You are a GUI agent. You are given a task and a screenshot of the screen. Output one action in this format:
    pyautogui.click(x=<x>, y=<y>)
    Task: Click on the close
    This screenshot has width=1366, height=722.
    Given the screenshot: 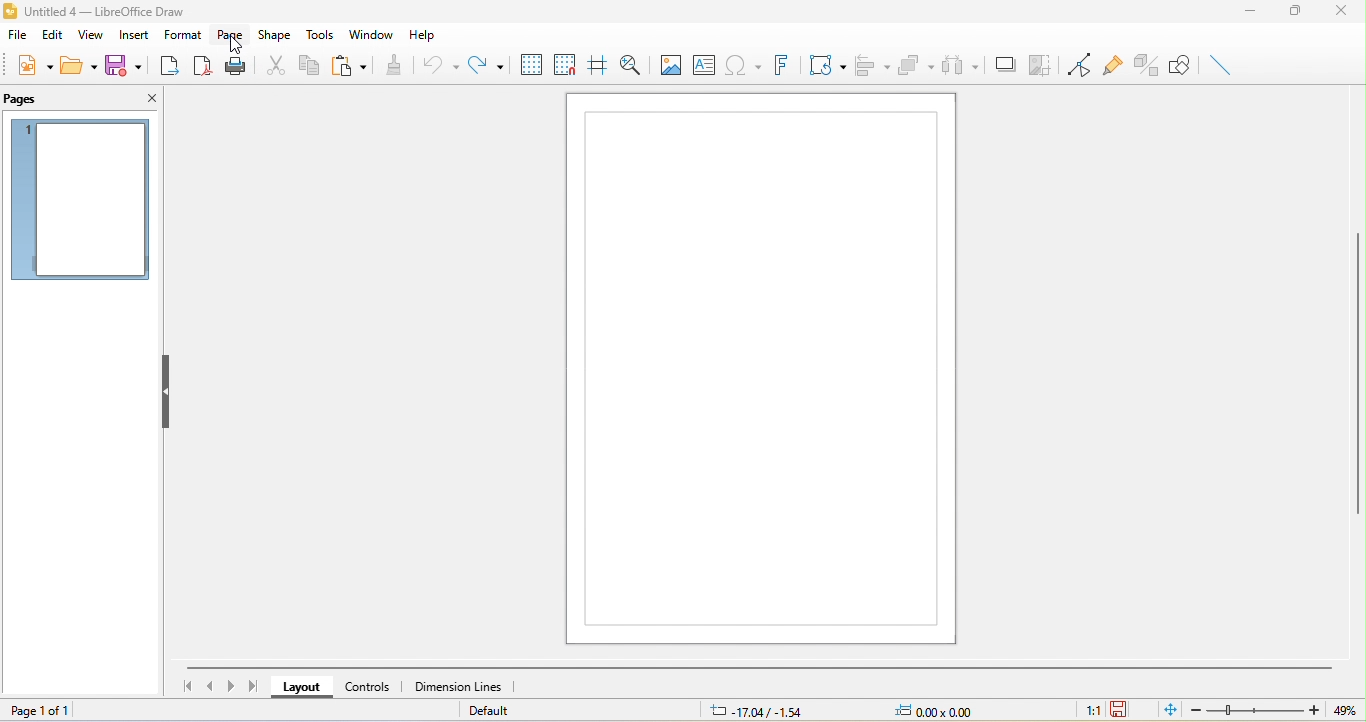 What is the action you would take?
    pyautogui.click(x=1346, y=13)
    